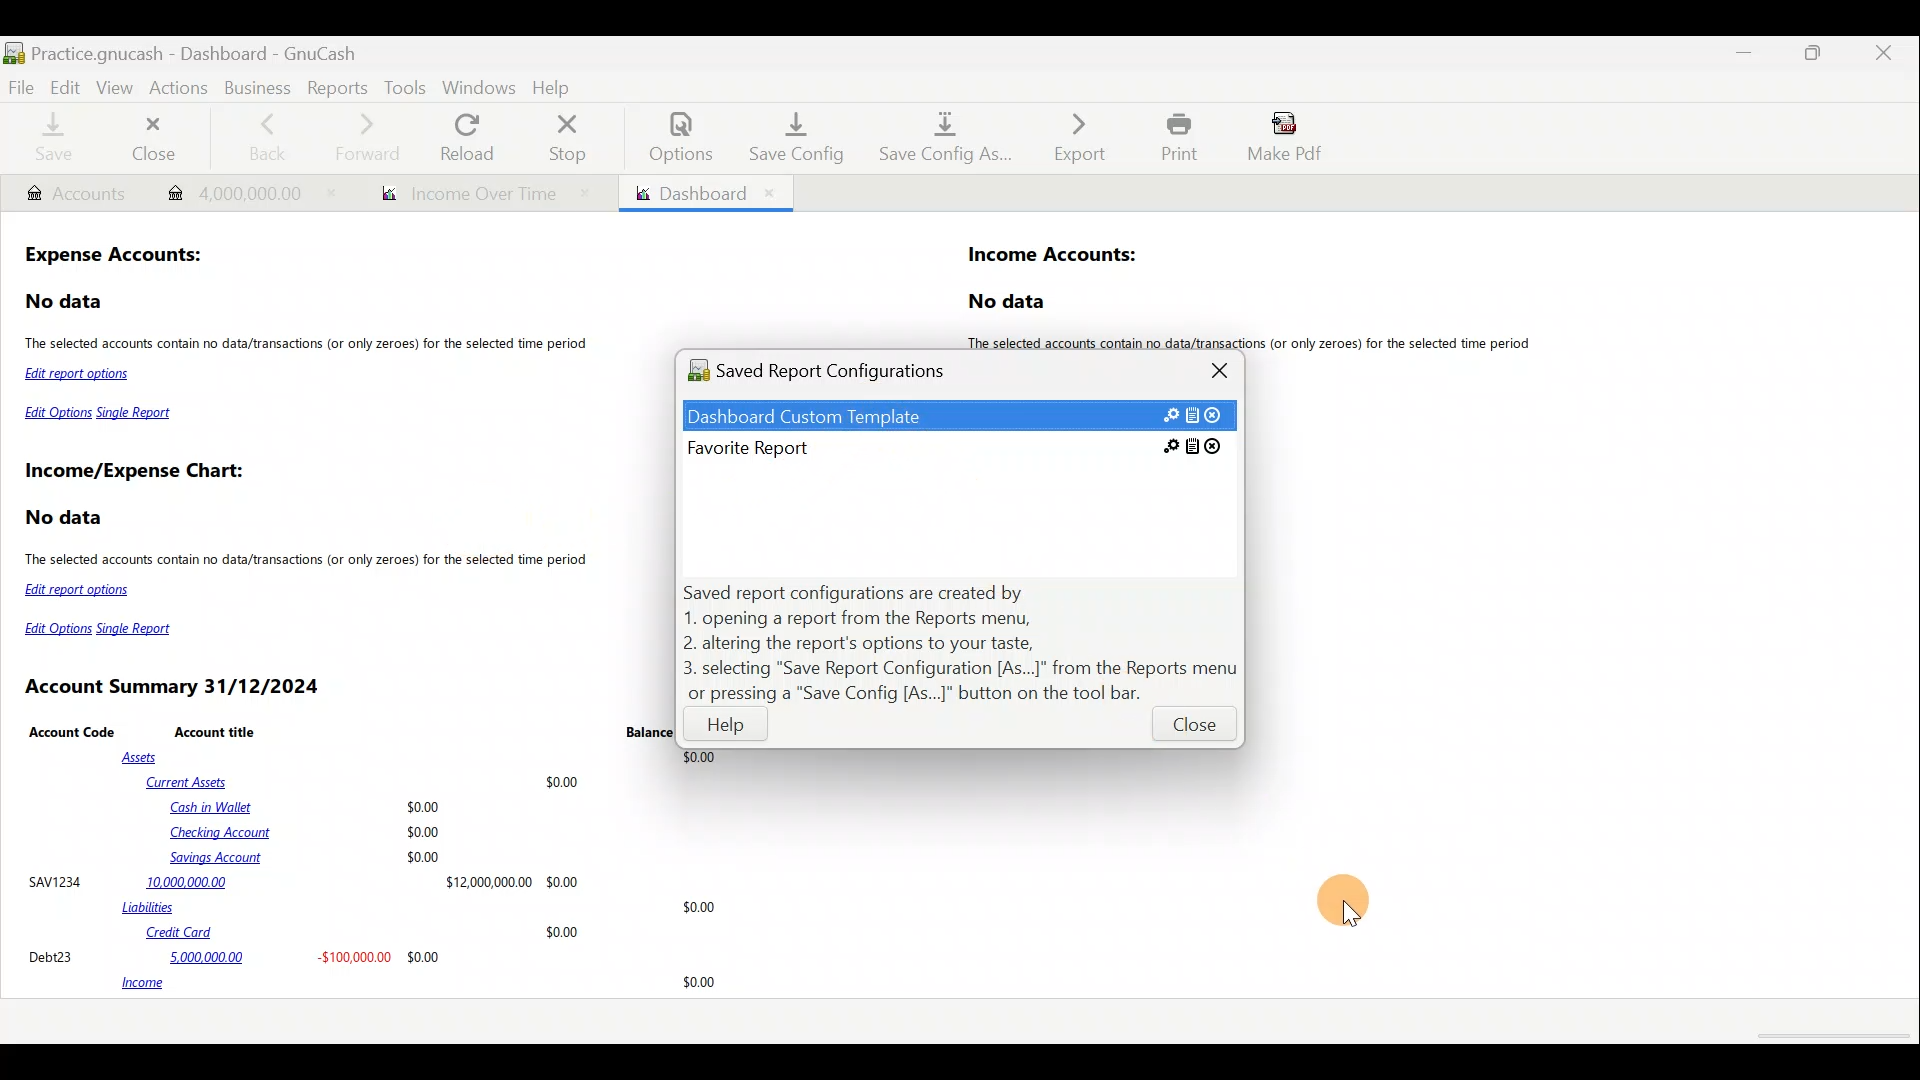 The width and height of the screenshot is (1920, 1080). I want to click on SAVI234 10,000,000.00 $12,000,00000 $0.00, so click(303, 881).